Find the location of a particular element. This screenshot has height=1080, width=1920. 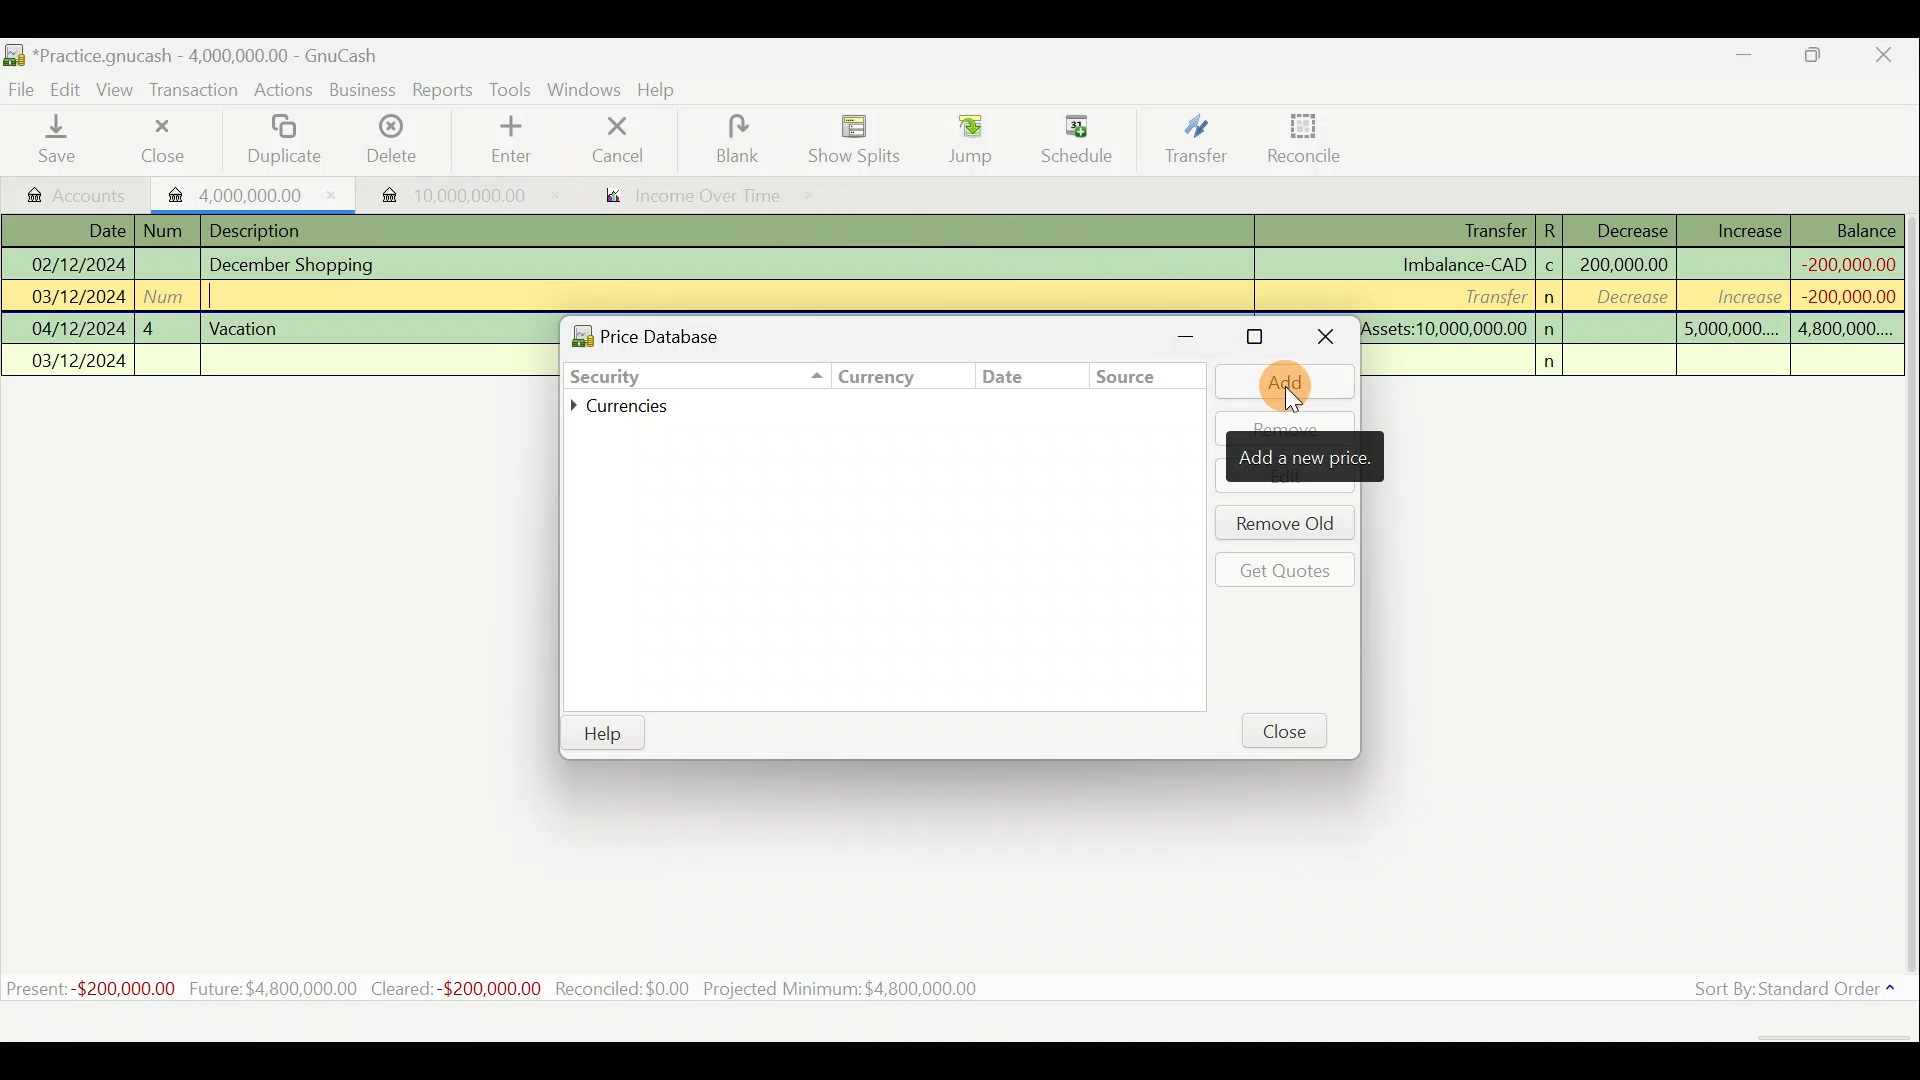

Tools is located at coordinates (512, 88).